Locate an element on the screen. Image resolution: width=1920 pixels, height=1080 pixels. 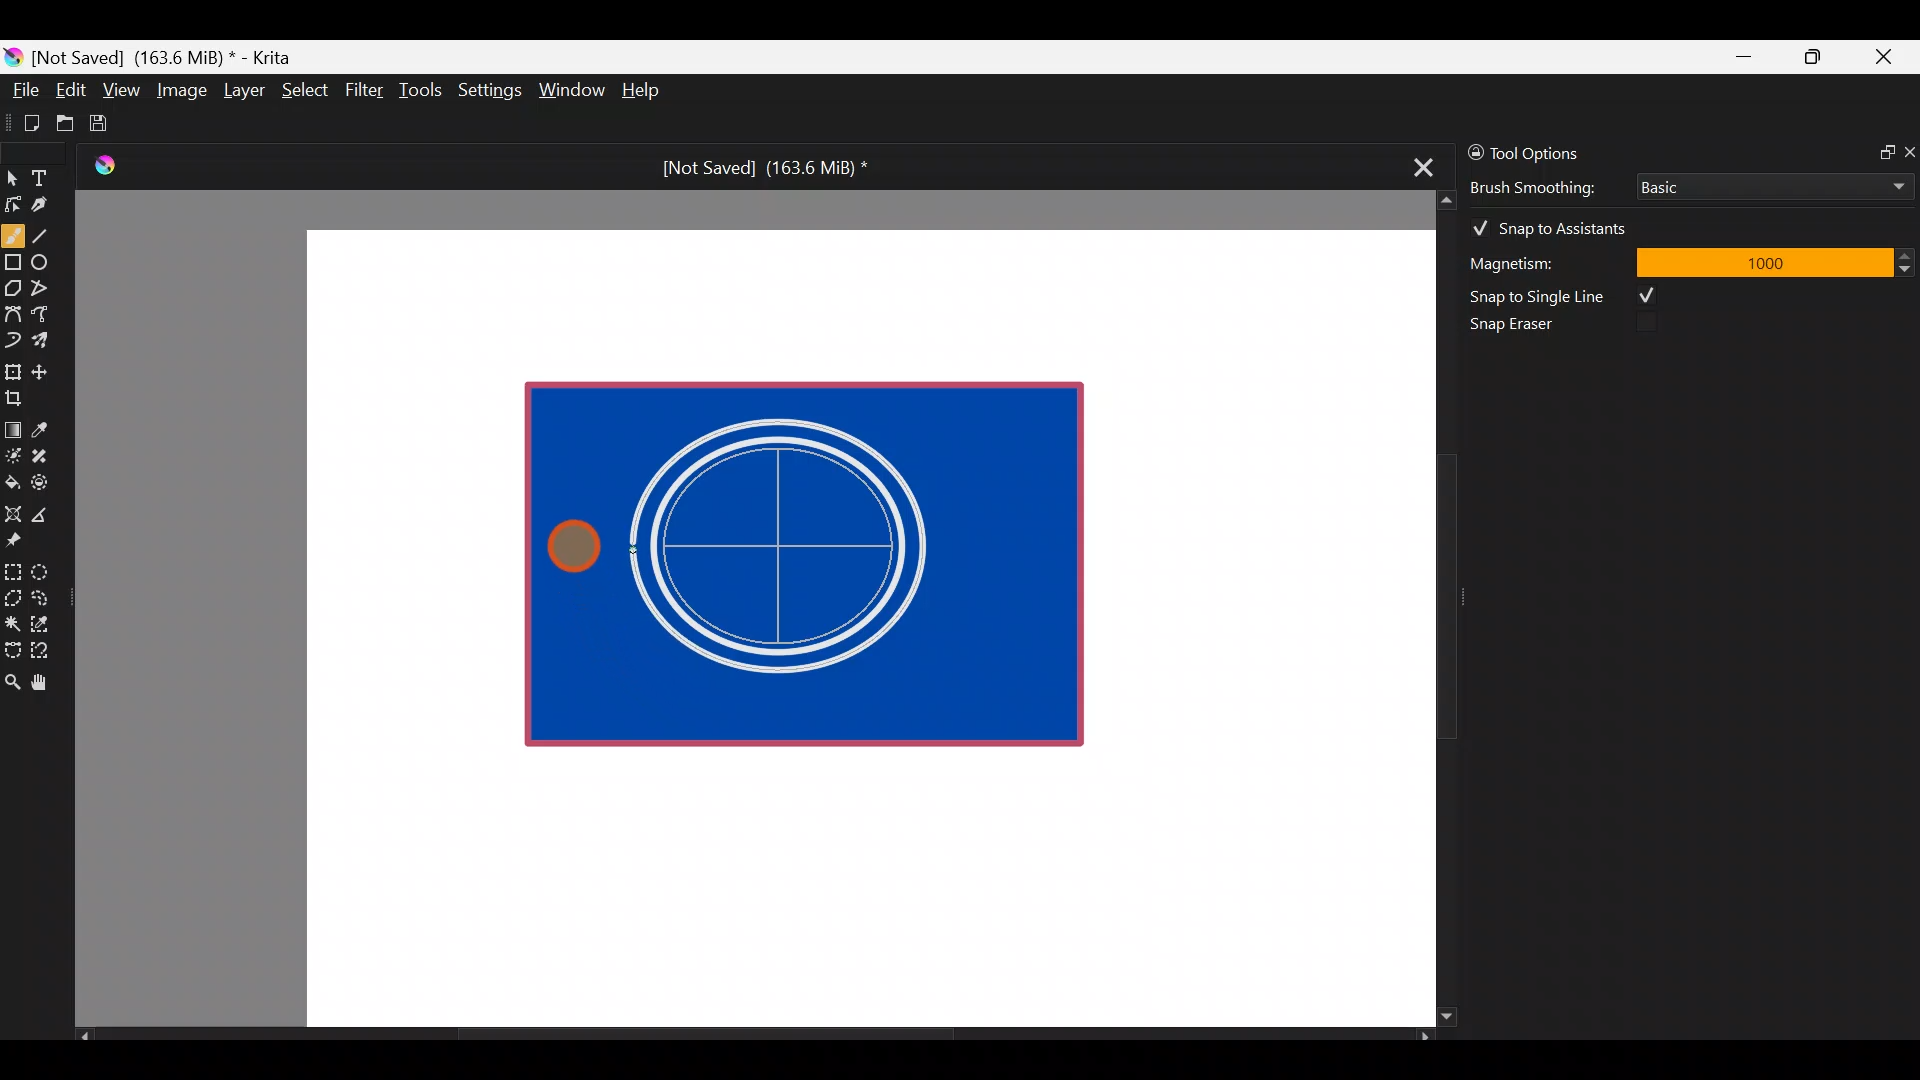
Edit is located at coordinates (70, 93).